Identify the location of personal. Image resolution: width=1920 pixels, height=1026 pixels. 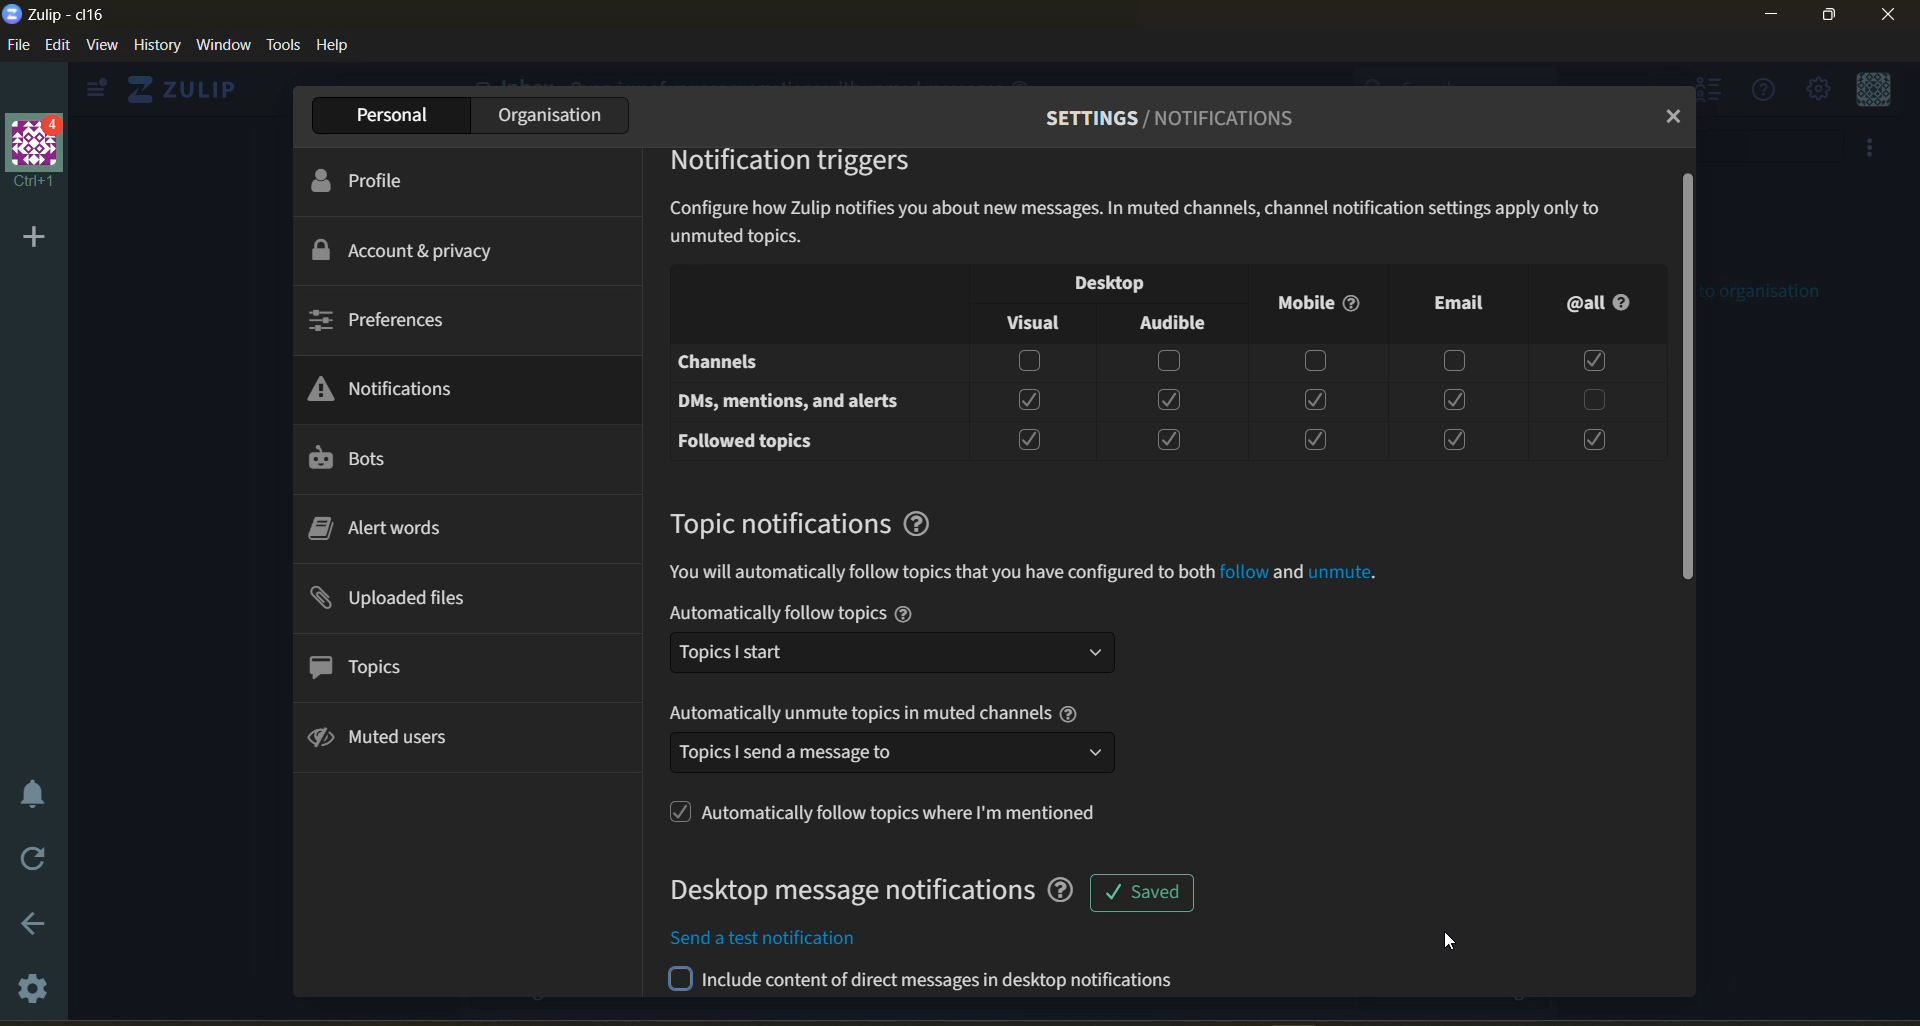
(384, 114).